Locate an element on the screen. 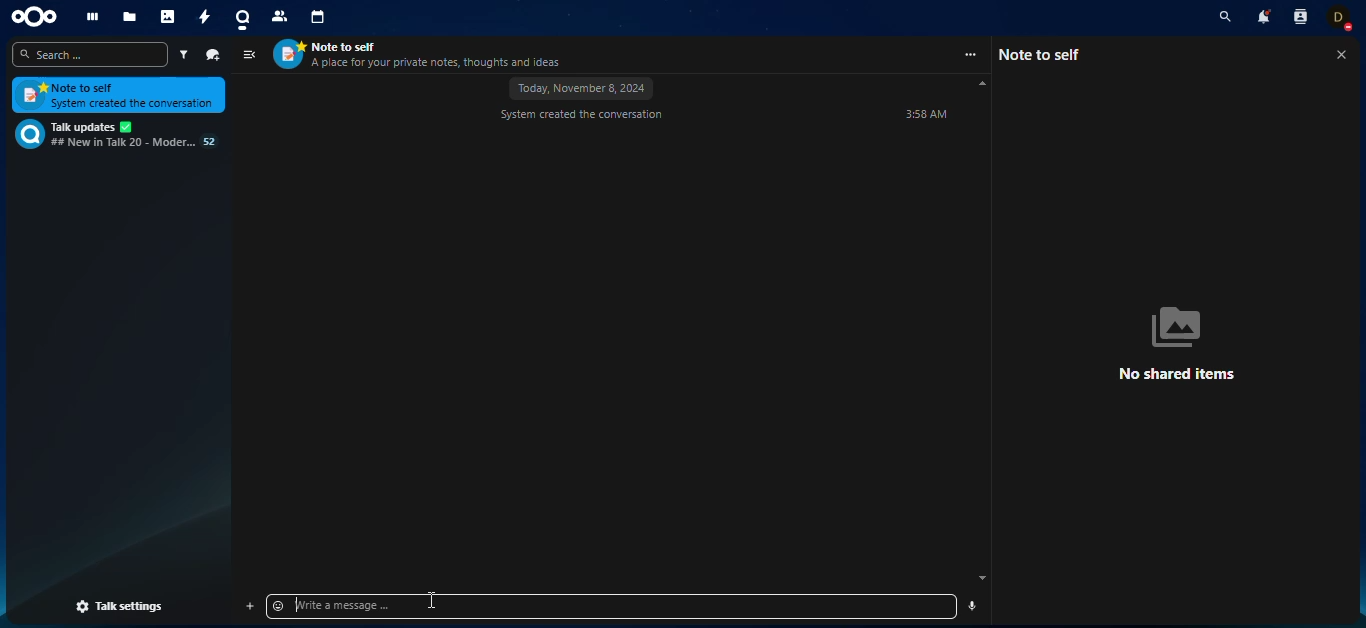 Image resolution: width=1366 pixels, height=628 pixels. search is located at coordinates (91, 55).